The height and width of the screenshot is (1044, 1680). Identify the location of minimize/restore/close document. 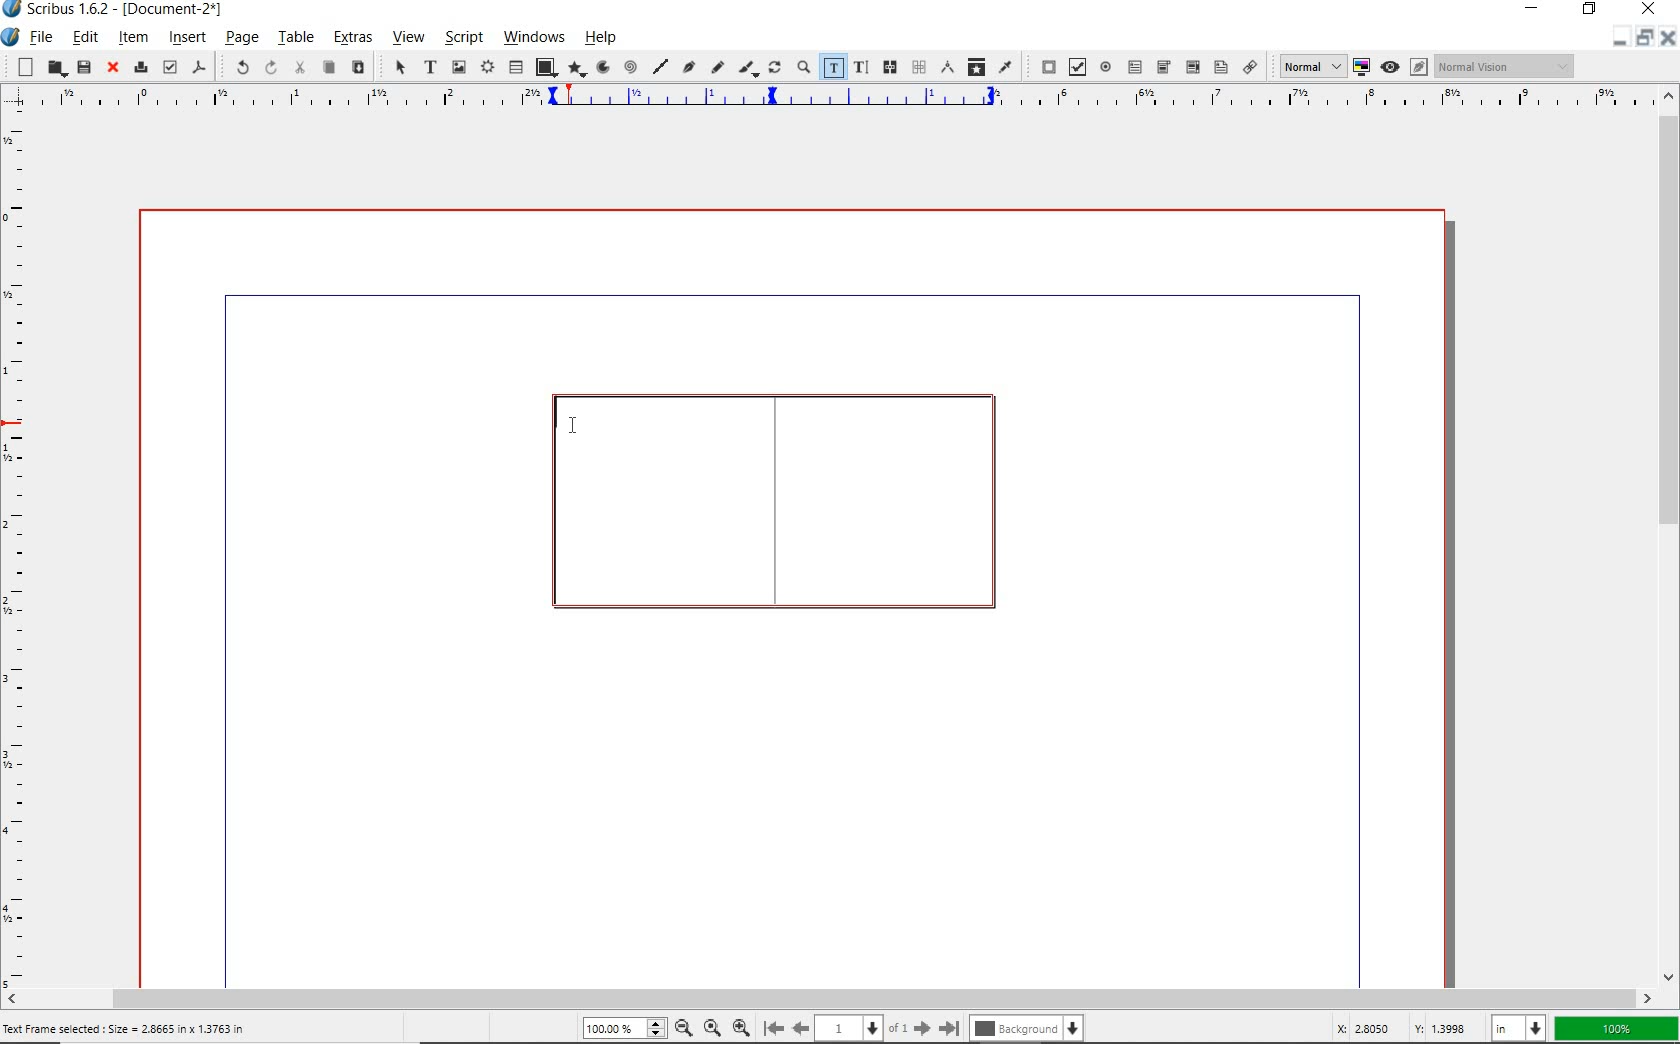
(1645, 37).